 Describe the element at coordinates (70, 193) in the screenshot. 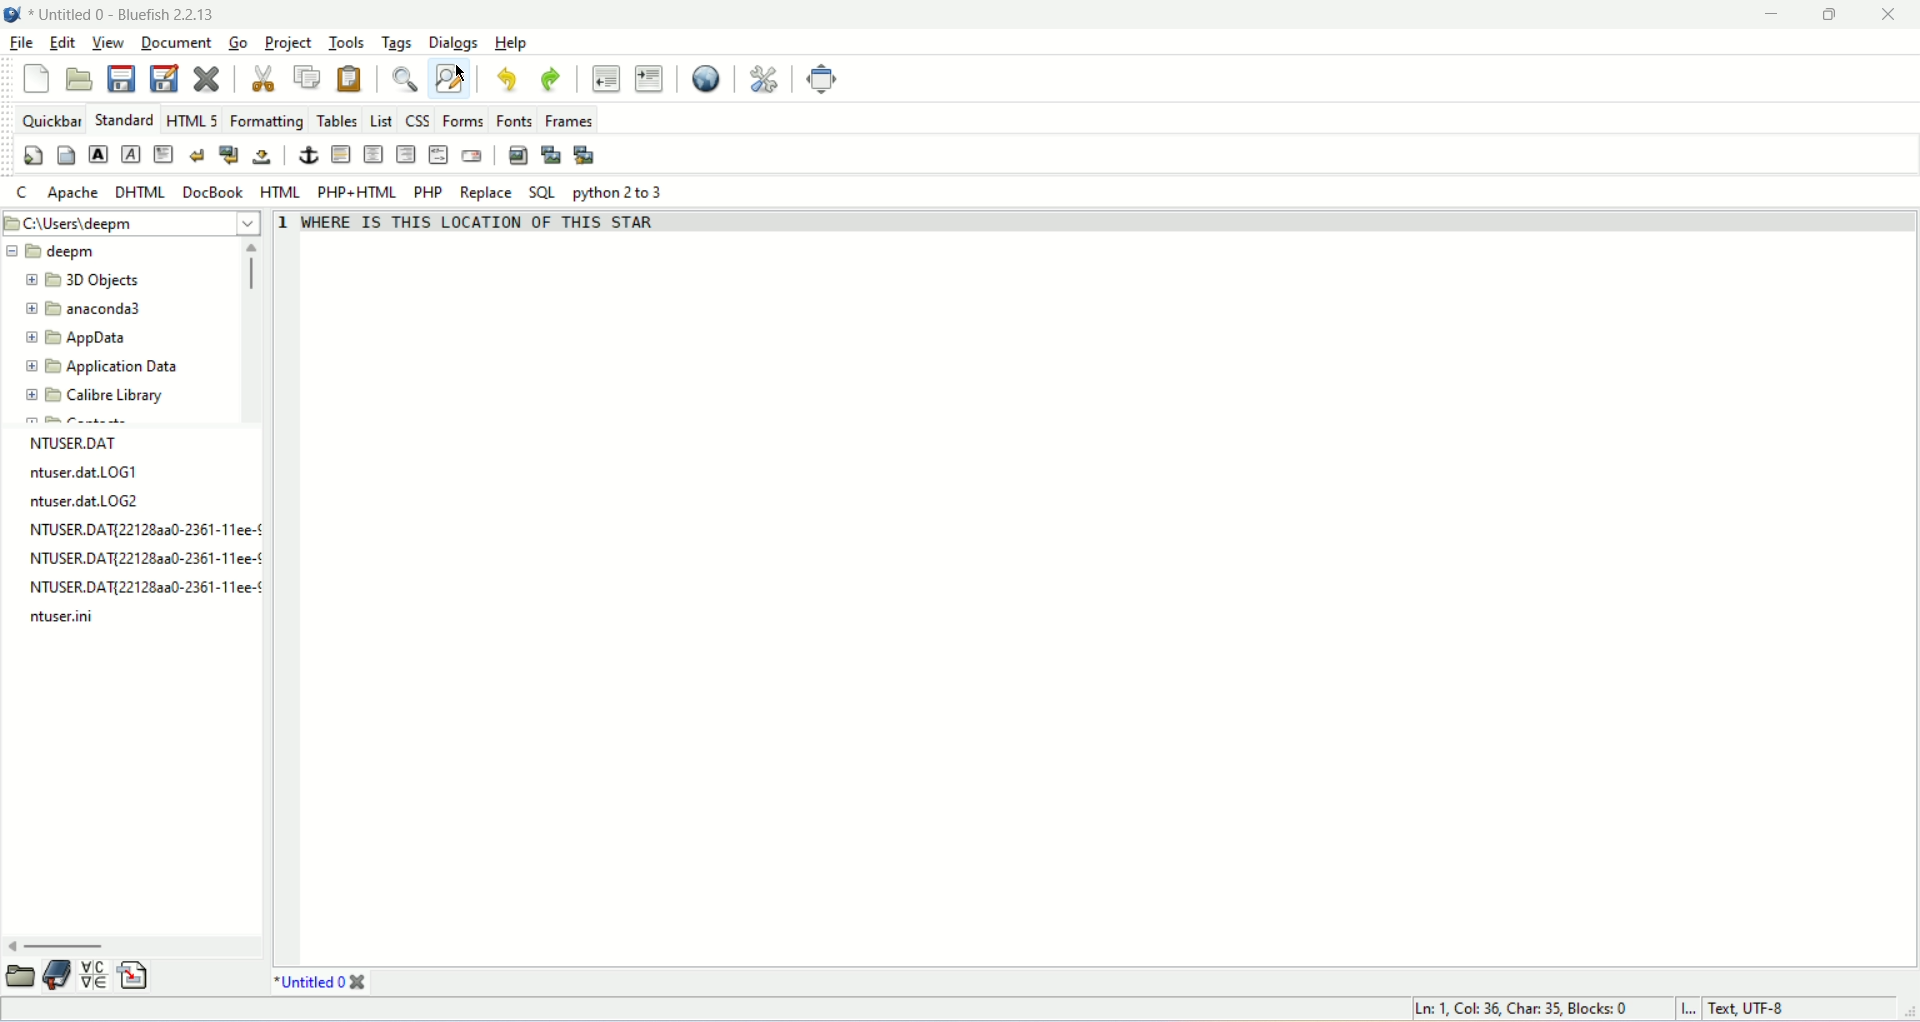

I see `Apache` at that location.